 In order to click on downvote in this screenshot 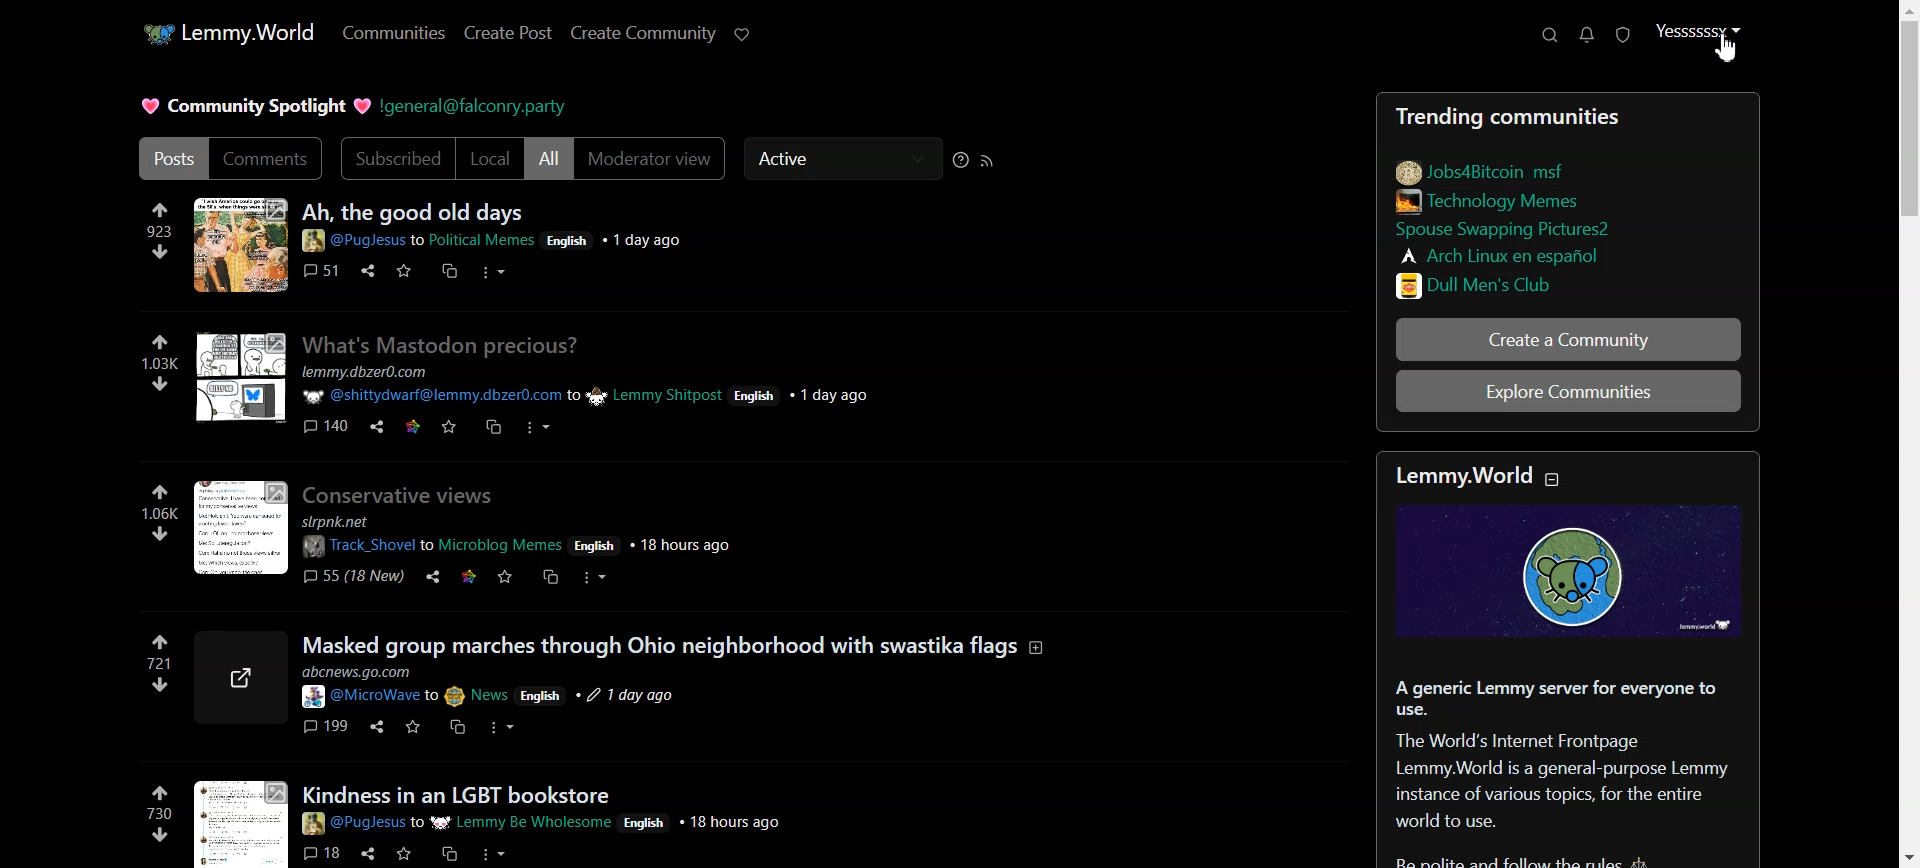, I will do `click(160, 383)`.